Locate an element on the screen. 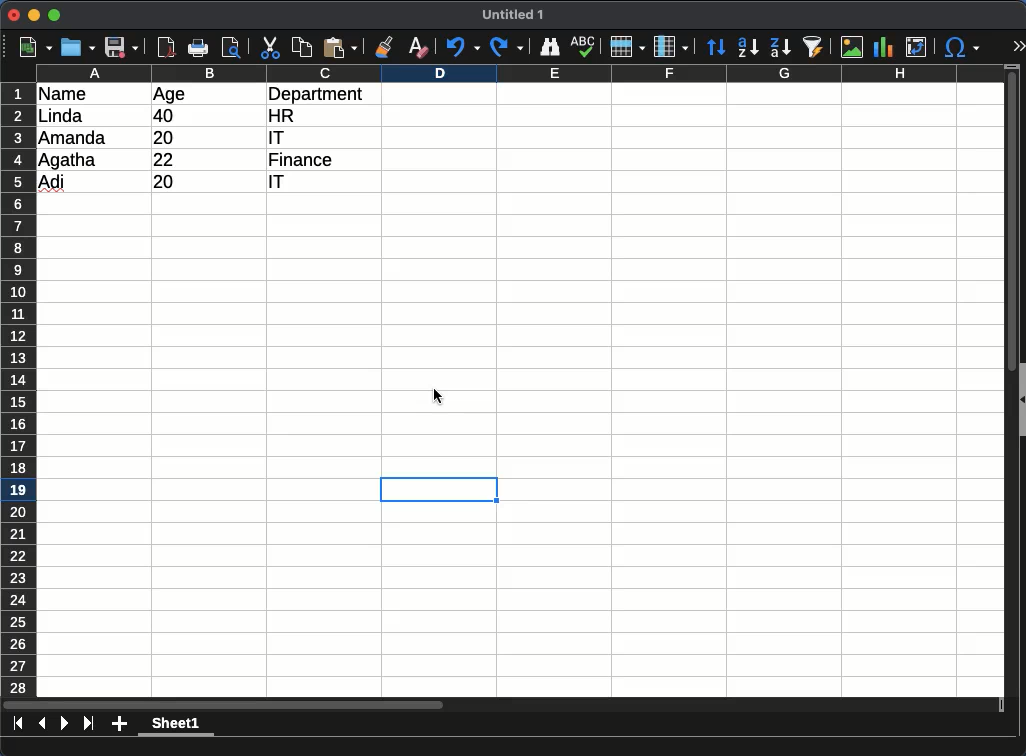 Image resolution: width=1026 pixels, height=756 pixels. sheet 1 is located at coordinates (177, 726).